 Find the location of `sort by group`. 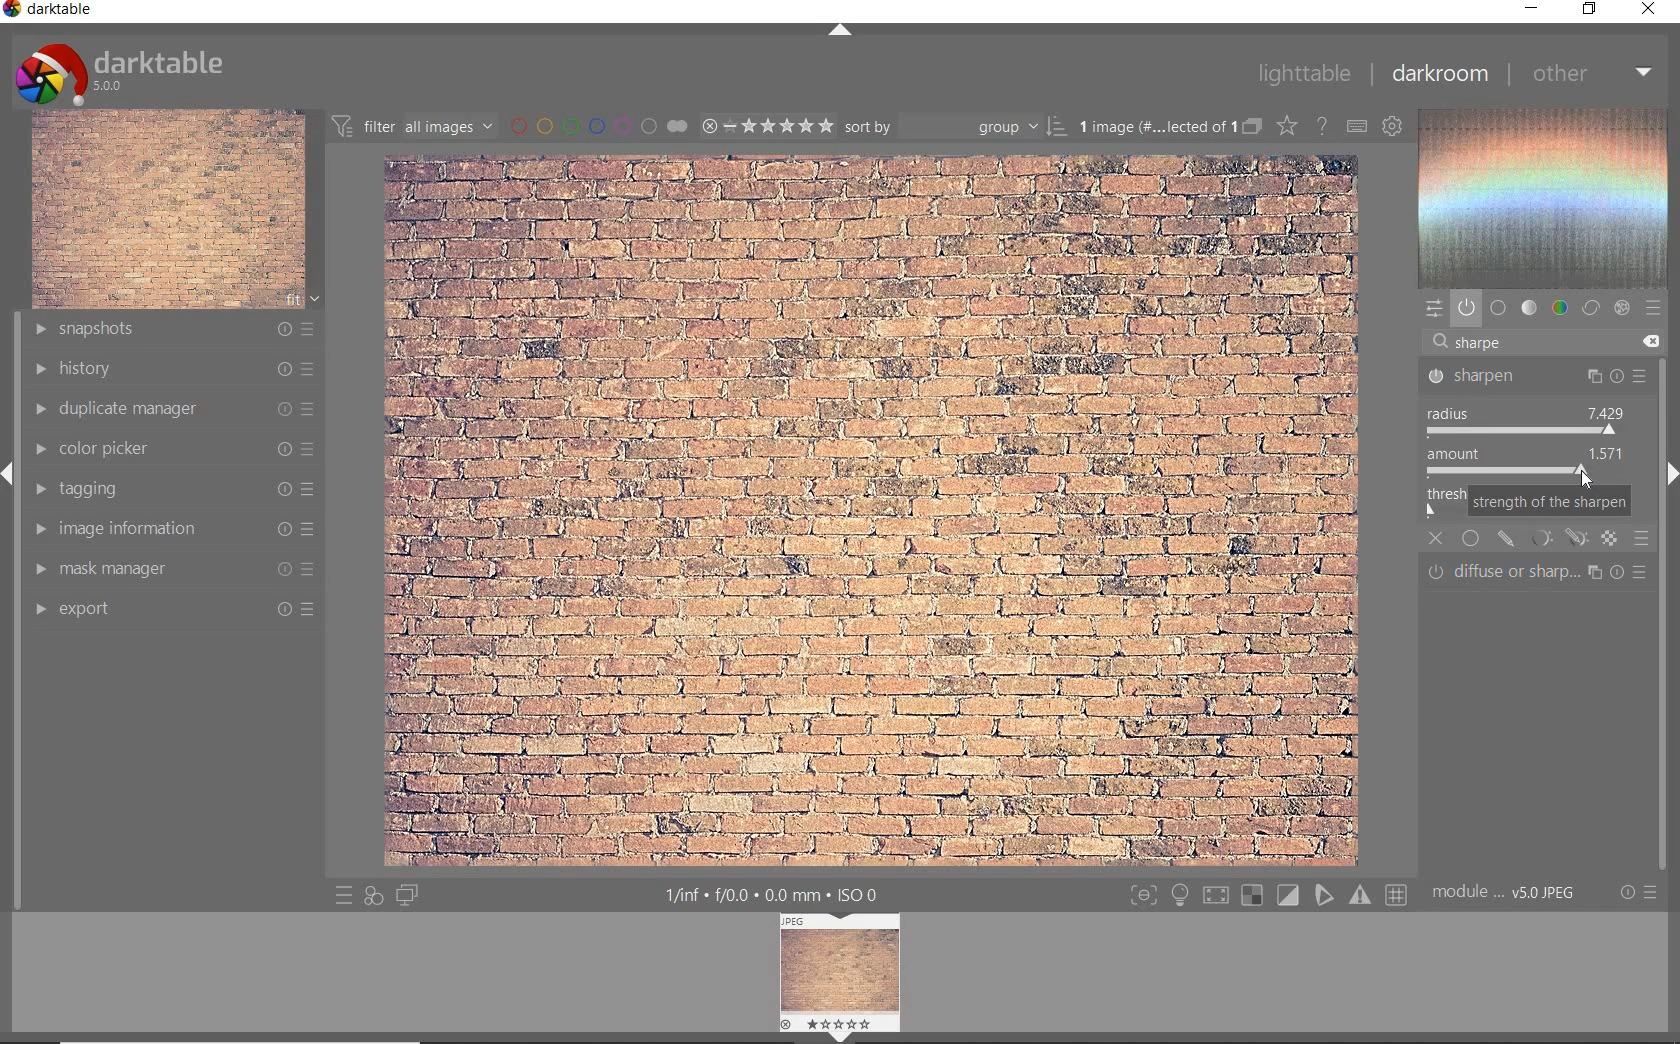

sort by group is located at coordinates (955, 127).